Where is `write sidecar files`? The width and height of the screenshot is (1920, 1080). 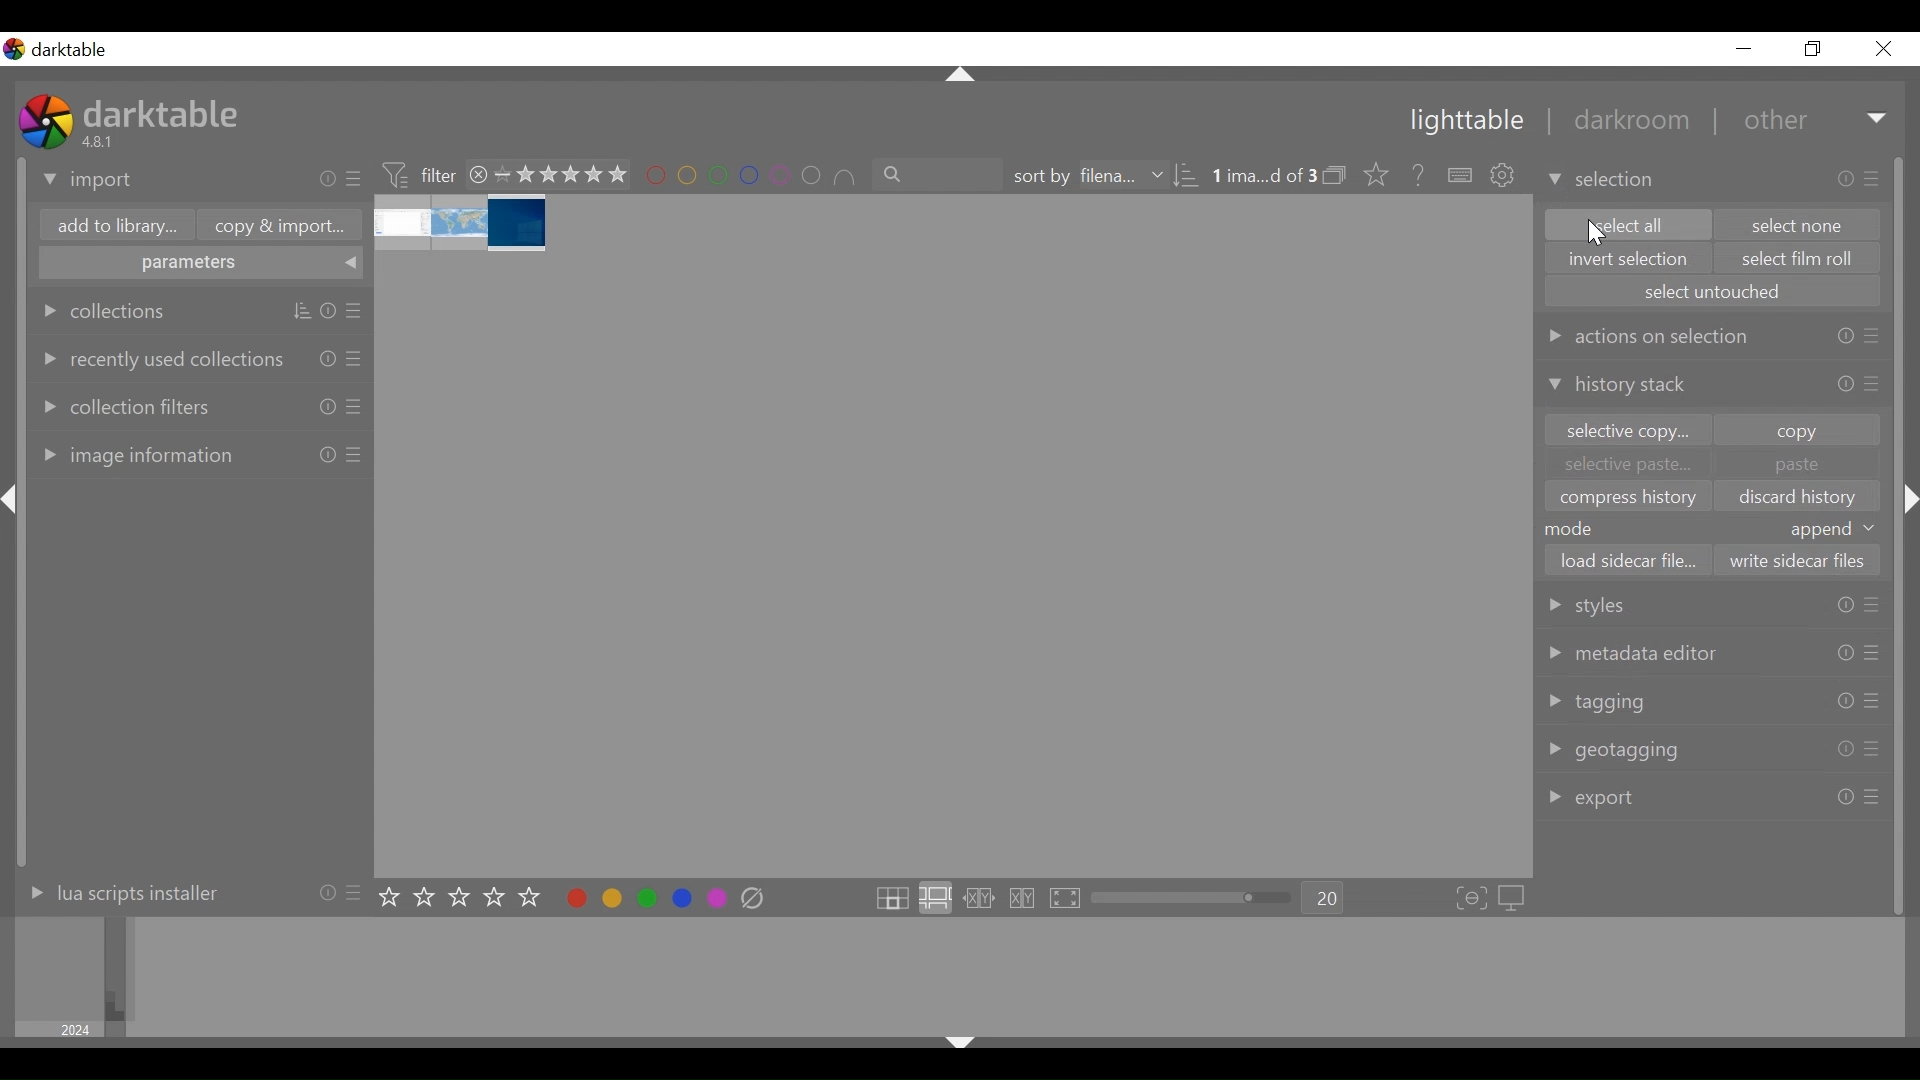 write sidecar files is located at coordinates (1795, 561).